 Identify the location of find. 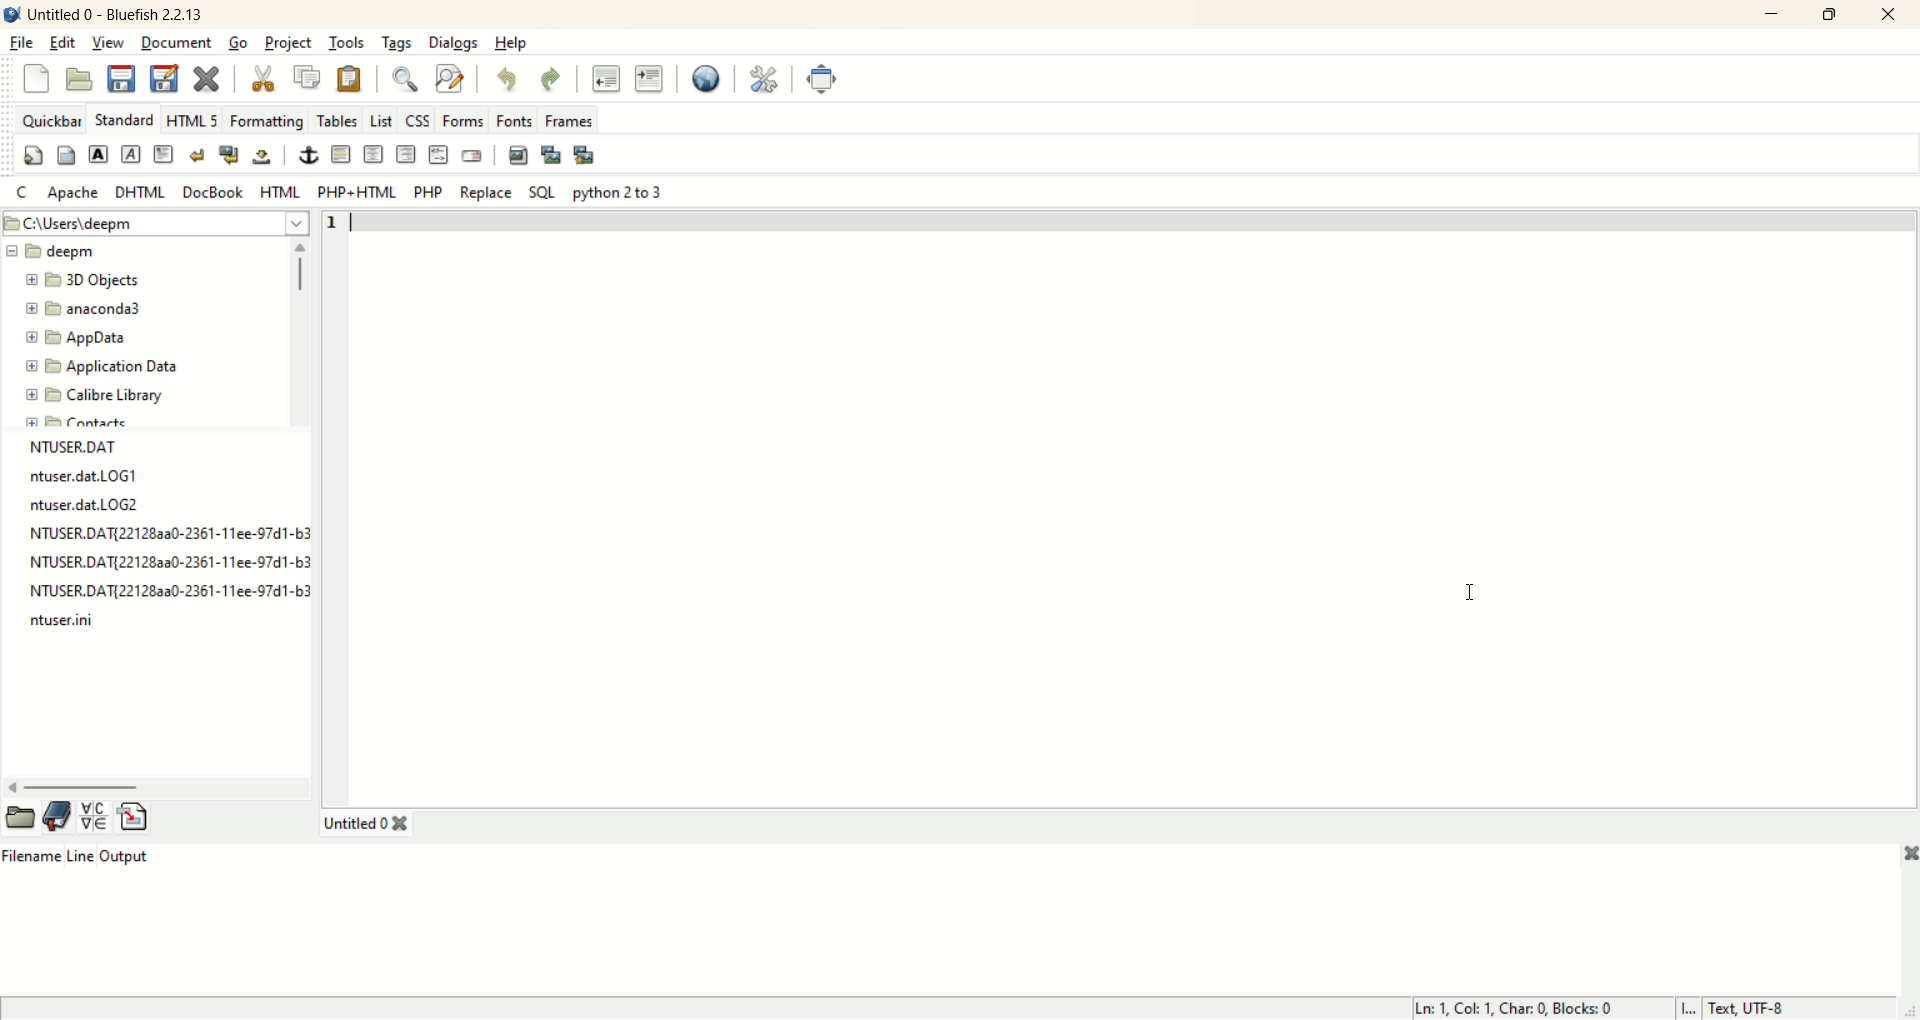
(399, 81).